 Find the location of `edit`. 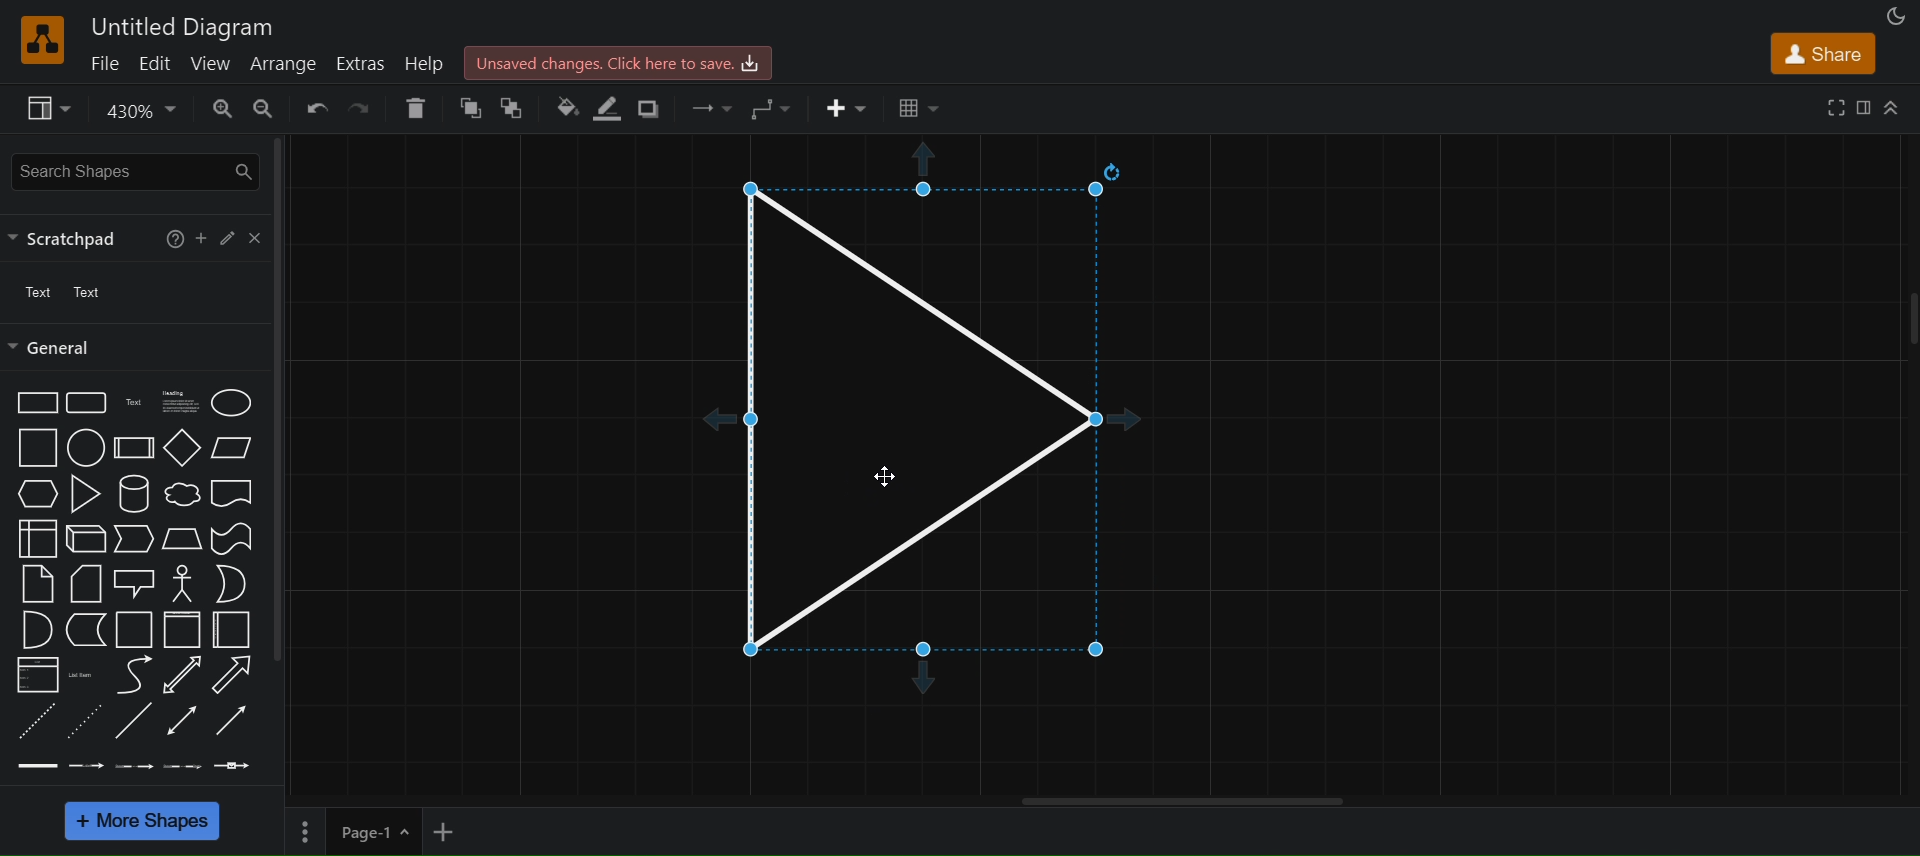

edit is located at coordinates (157, 62).